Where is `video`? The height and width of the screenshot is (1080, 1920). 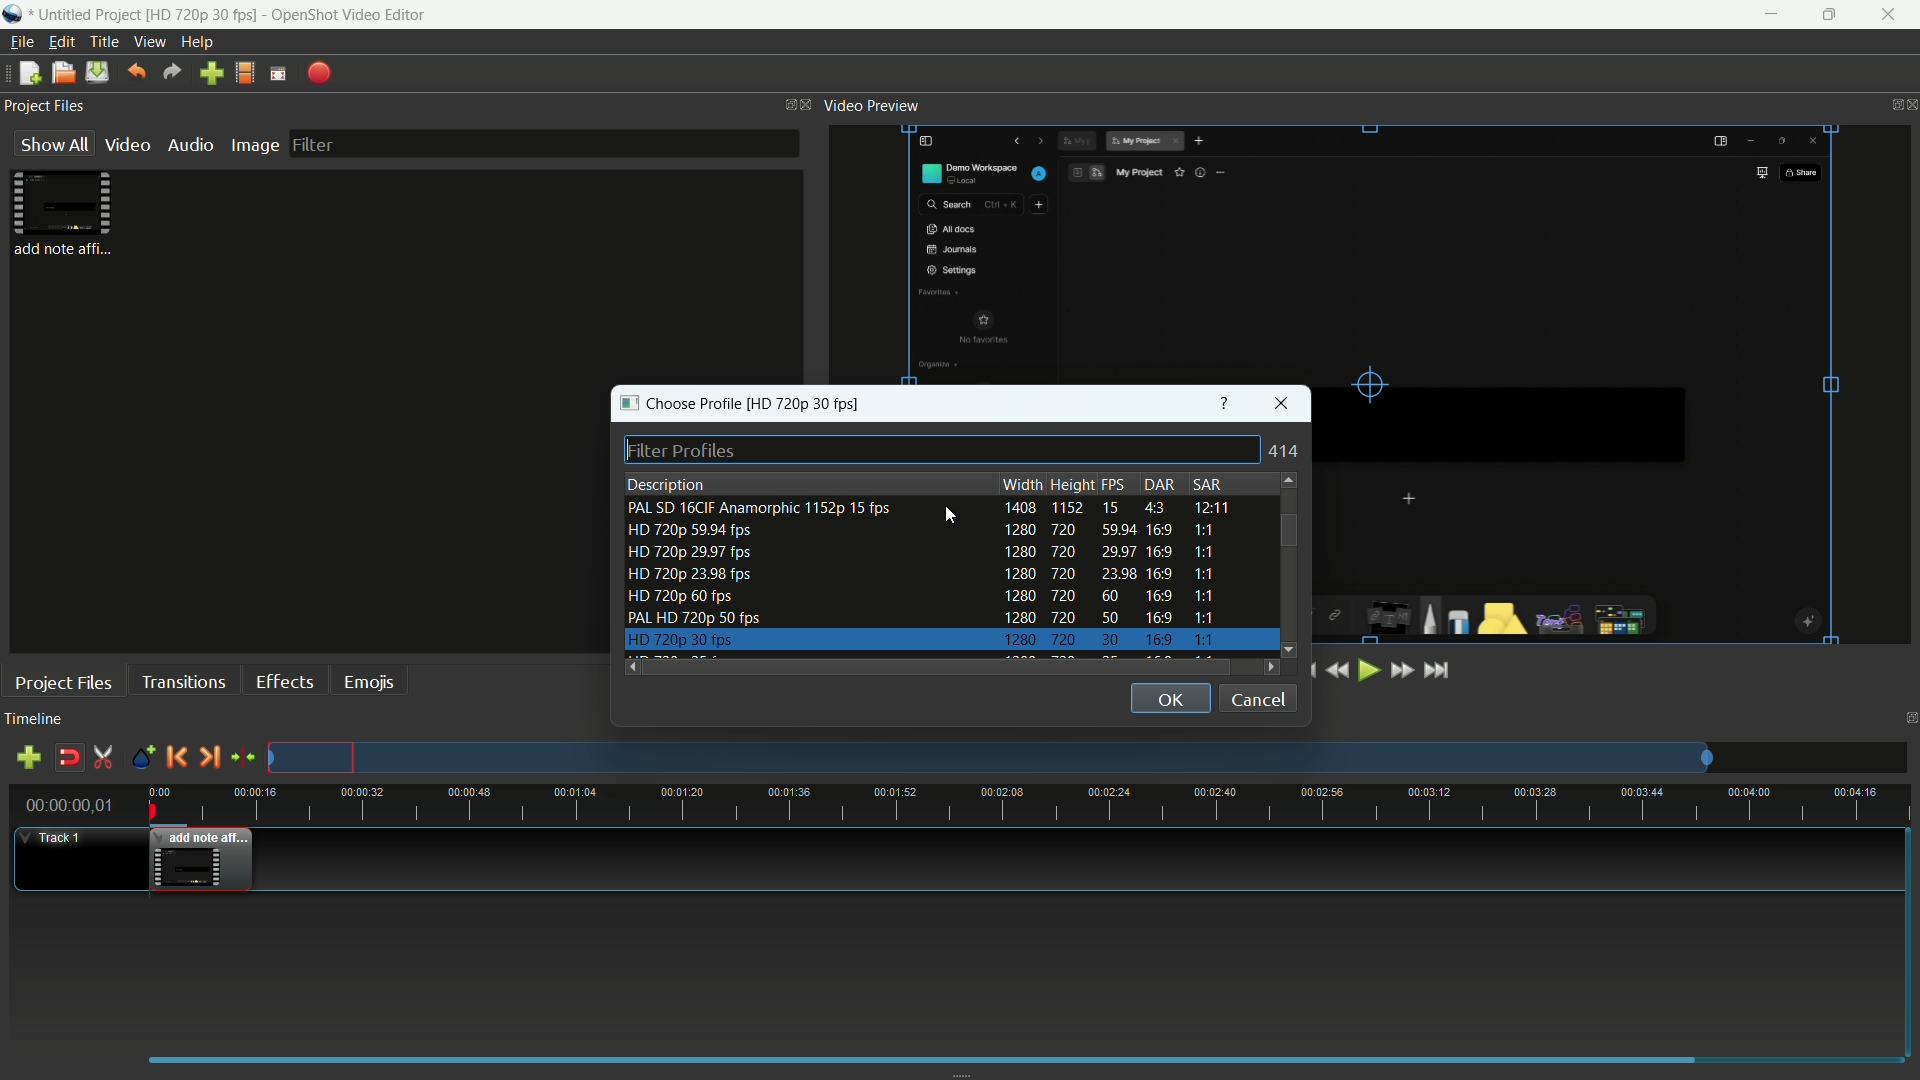 video is located at coordinates (124, 146).